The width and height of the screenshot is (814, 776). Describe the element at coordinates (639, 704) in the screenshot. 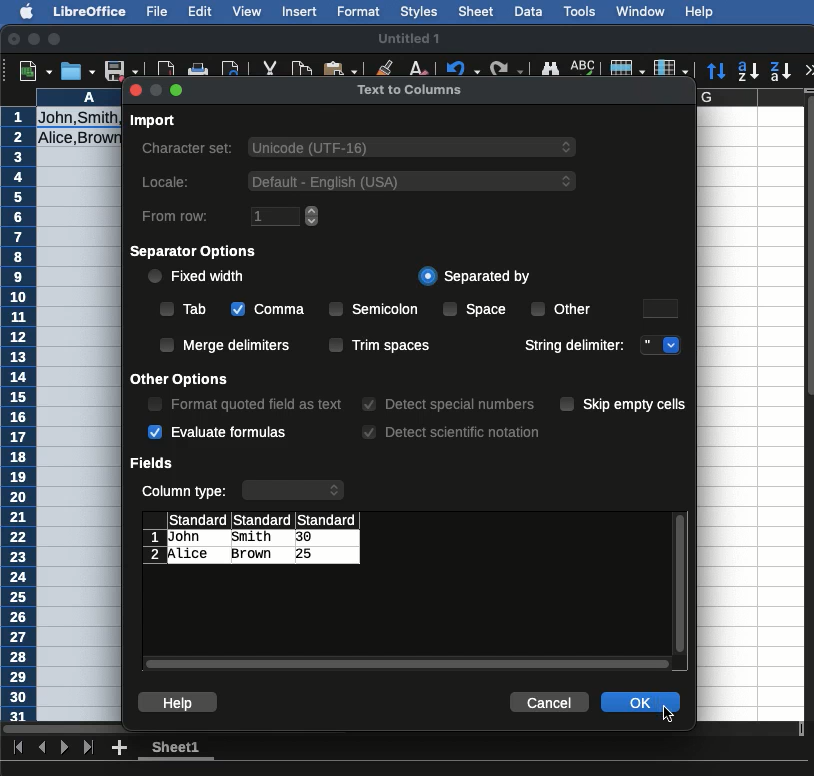

I see `OK` at that location.